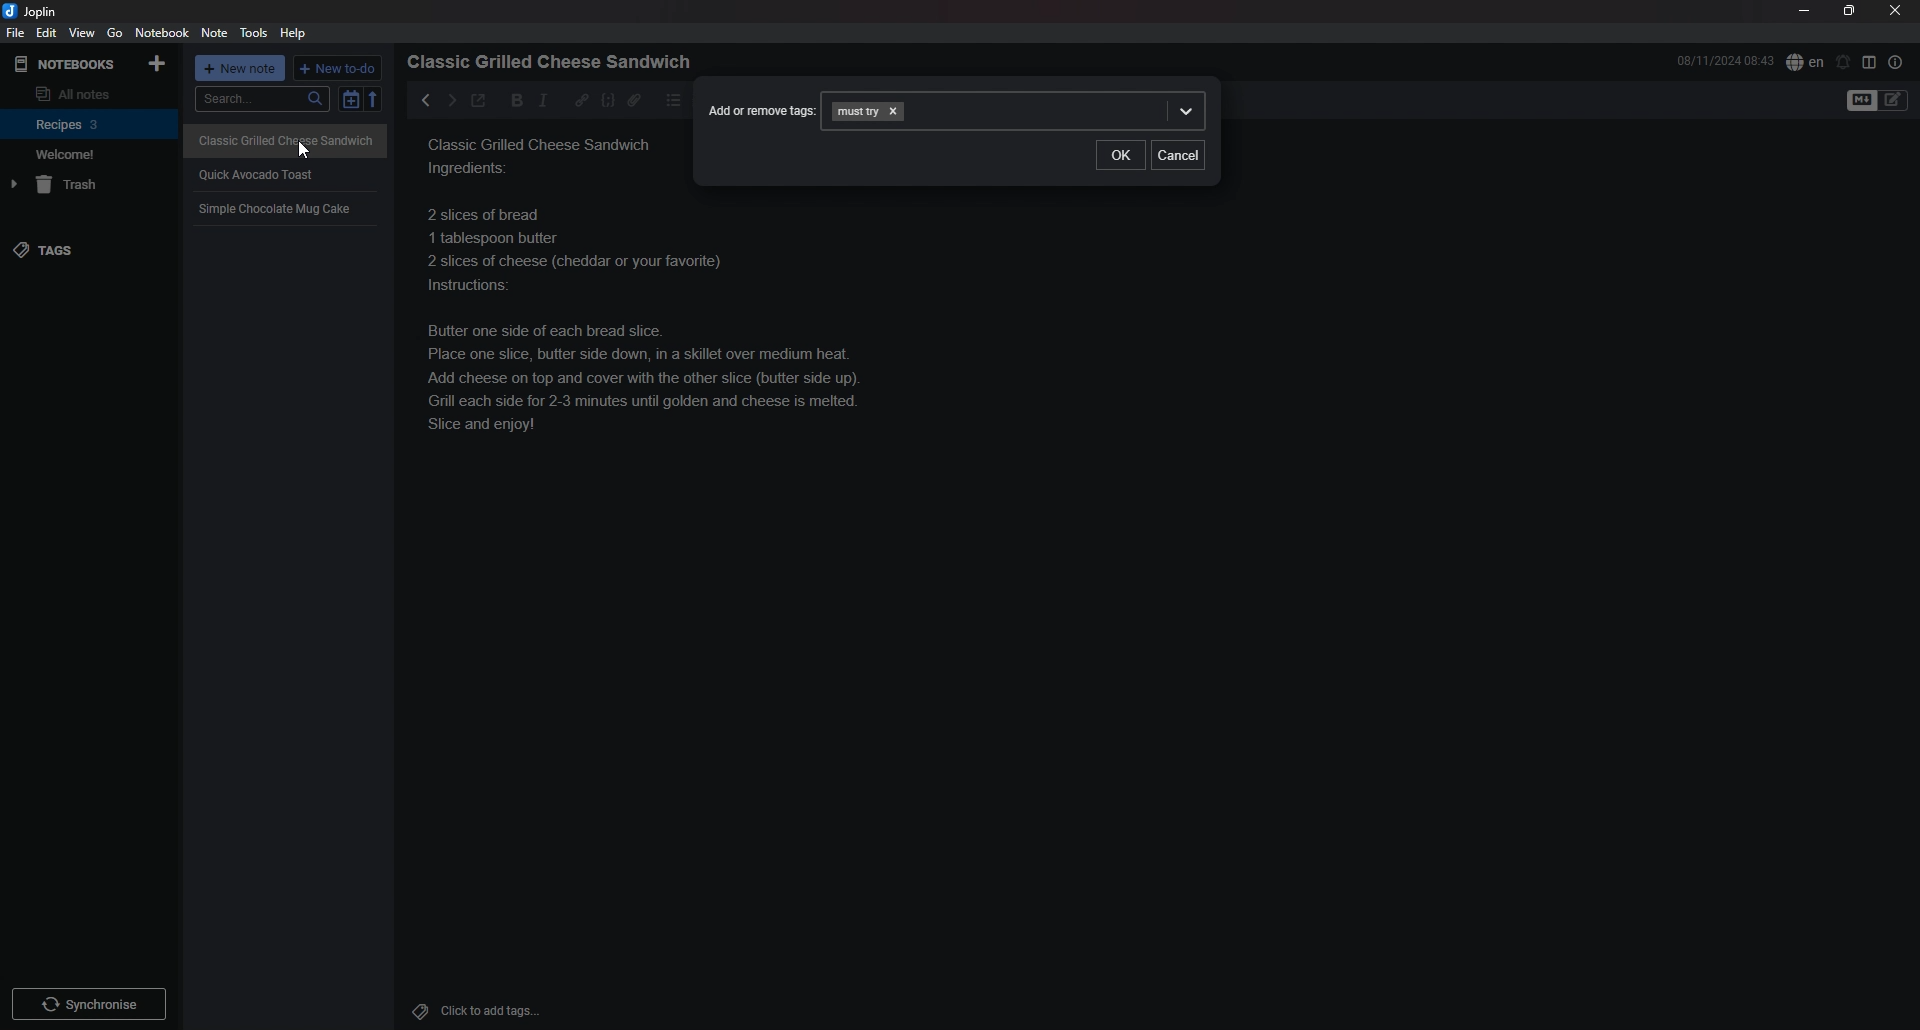 The height and width of the screenshot is (1030, 1920). Describe the element at coordinates (1725, 60) in the screenshot. I see `time` at that location.